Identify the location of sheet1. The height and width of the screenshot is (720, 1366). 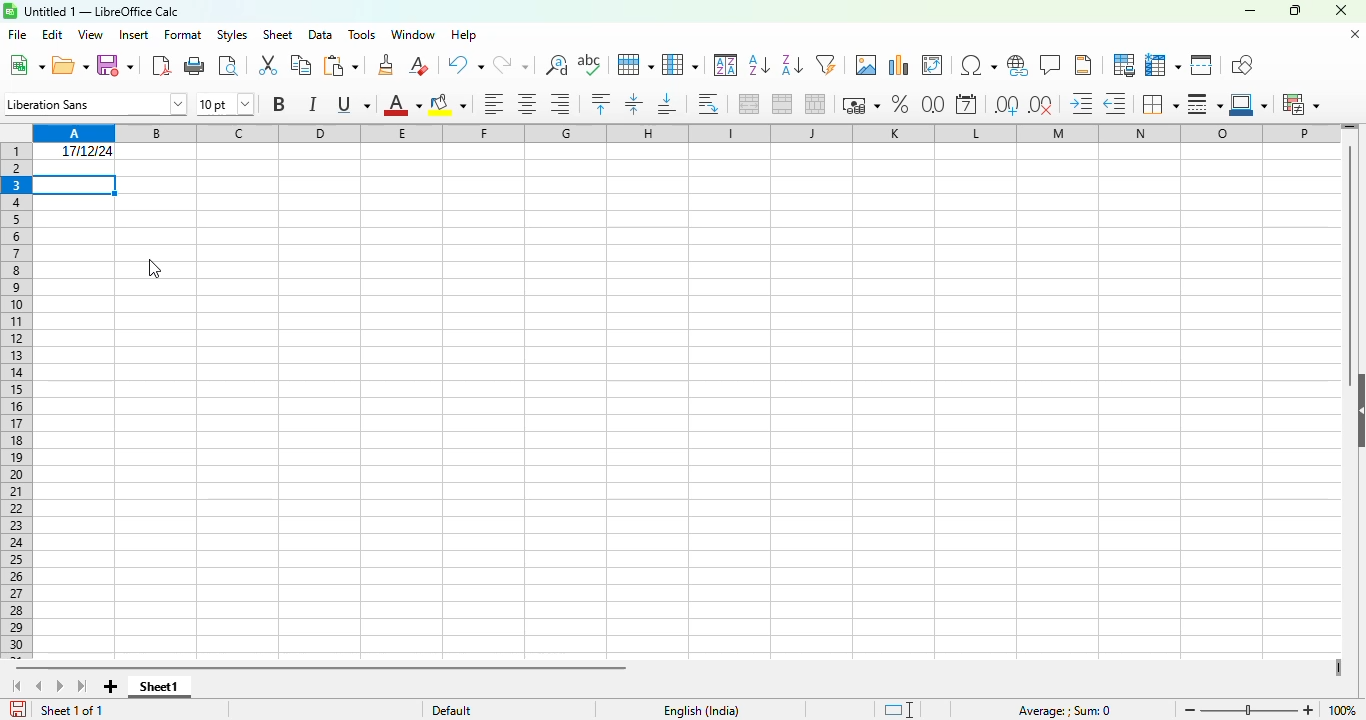
(160, 687).